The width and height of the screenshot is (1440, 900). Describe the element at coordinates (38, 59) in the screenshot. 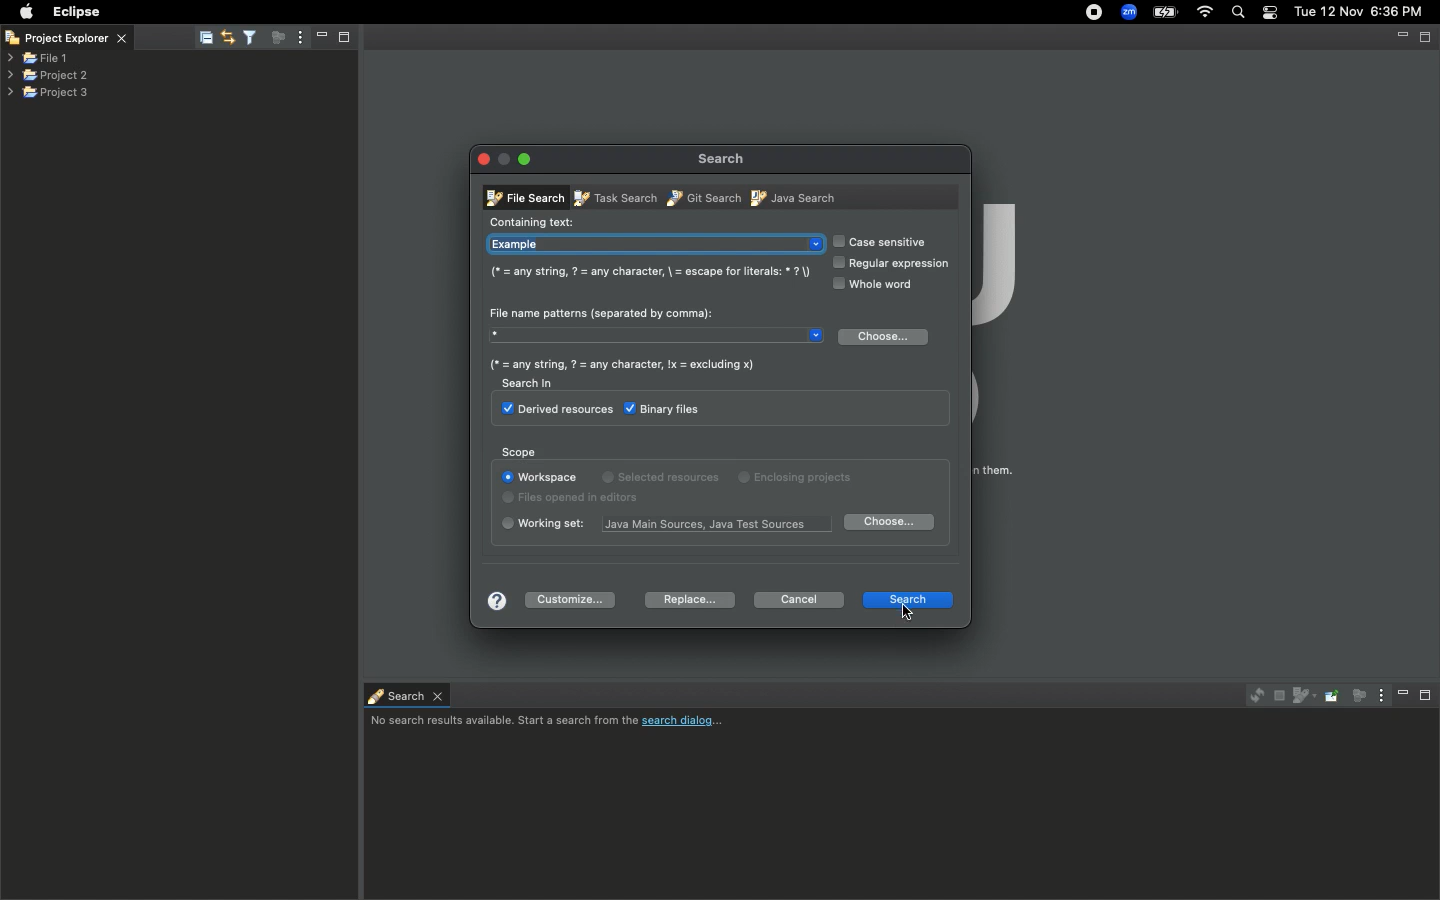

I see `File 1` at that location.